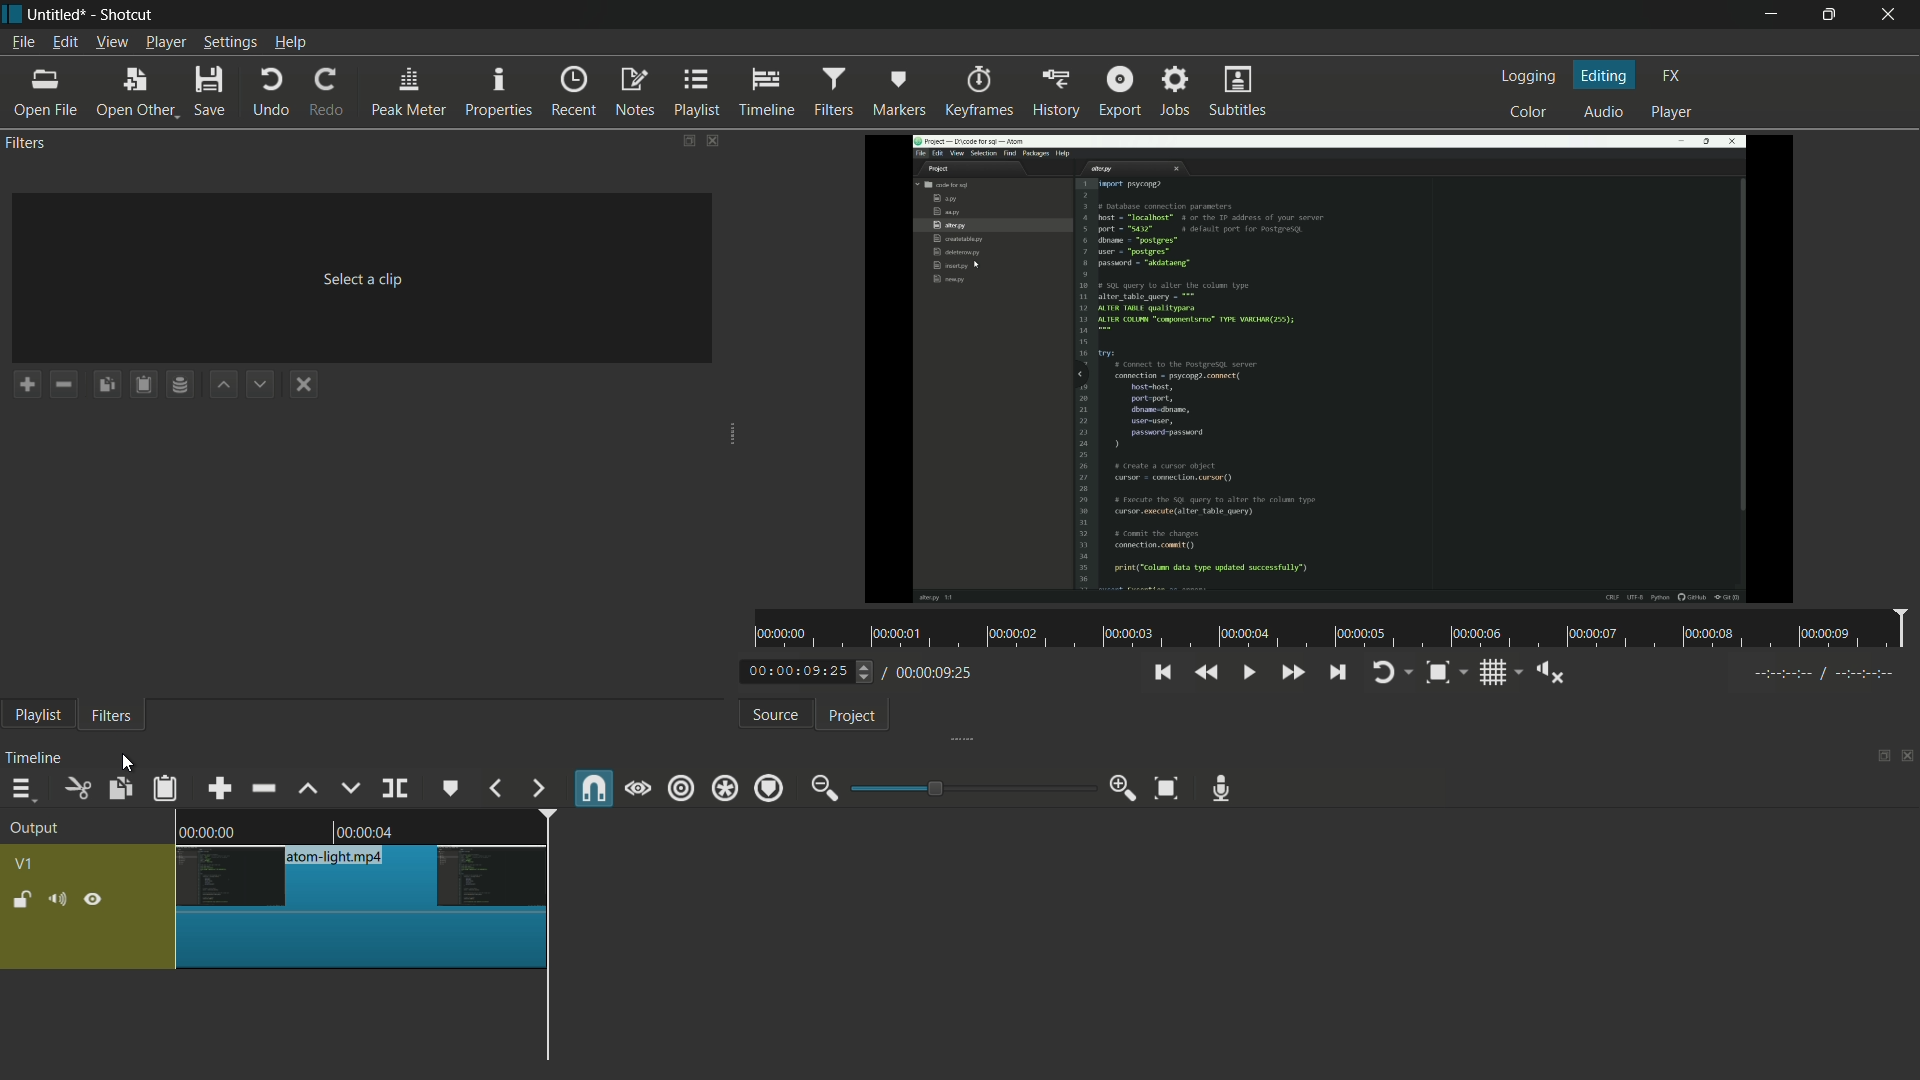  What do you see at coordinates (1208, 672) in the screenshot?
I see `quickly play backward` at bounding box center [1208, 672].